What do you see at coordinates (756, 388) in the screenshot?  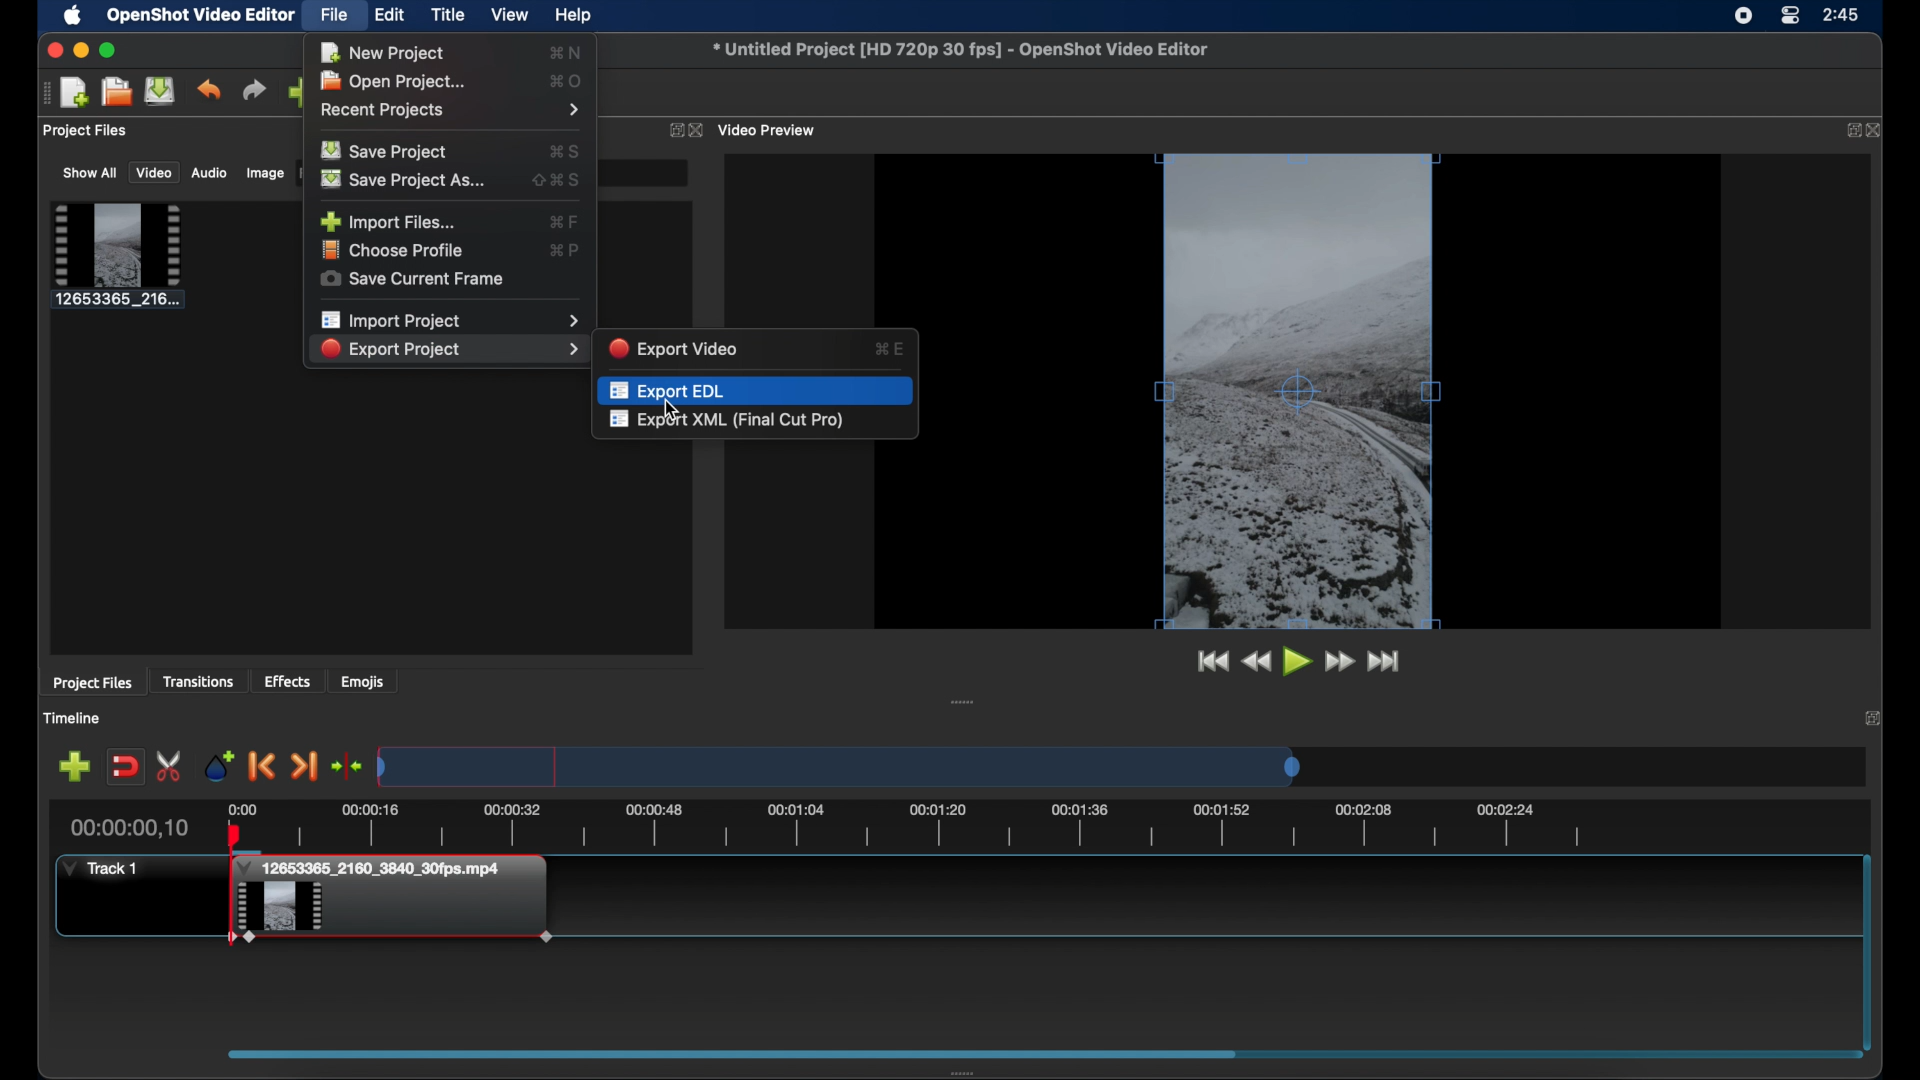 I see `export edl highlighted` at bounding box center [756, 388].